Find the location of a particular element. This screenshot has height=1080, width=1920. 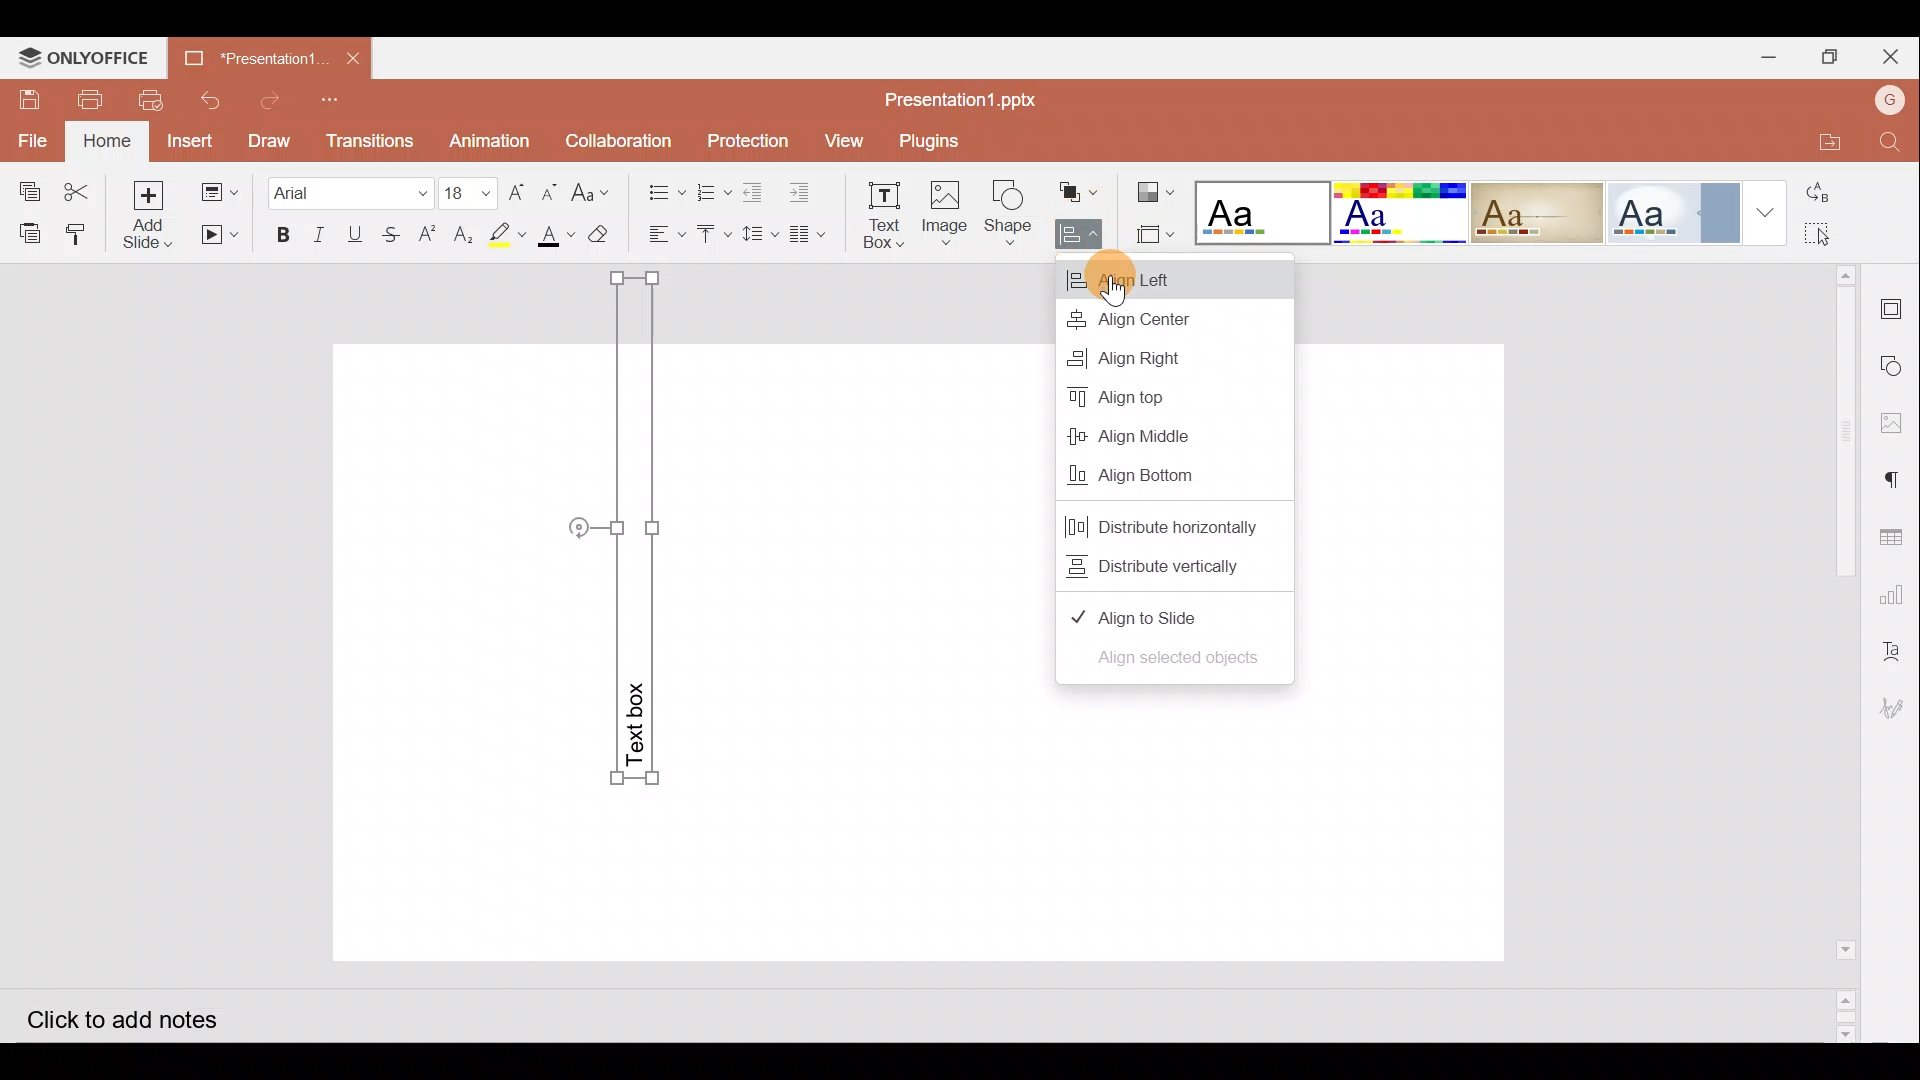

Insert is located at coordinates (190, 141).